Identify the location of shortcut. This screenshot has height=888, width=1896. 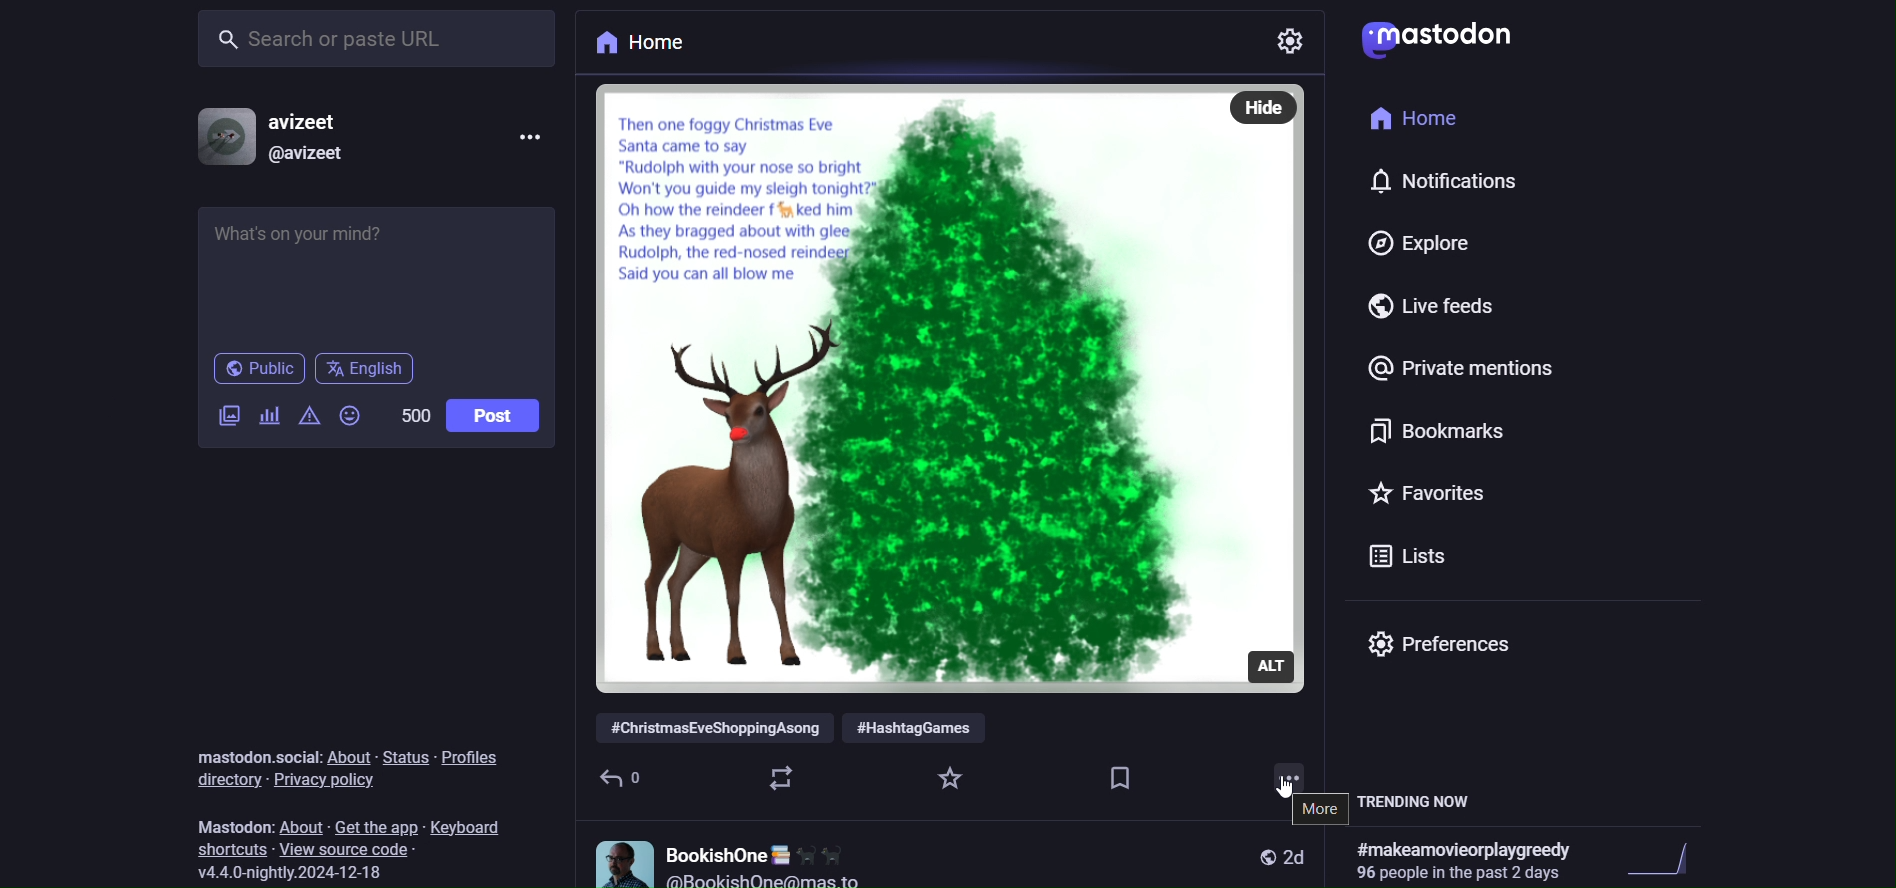
(231, 849).